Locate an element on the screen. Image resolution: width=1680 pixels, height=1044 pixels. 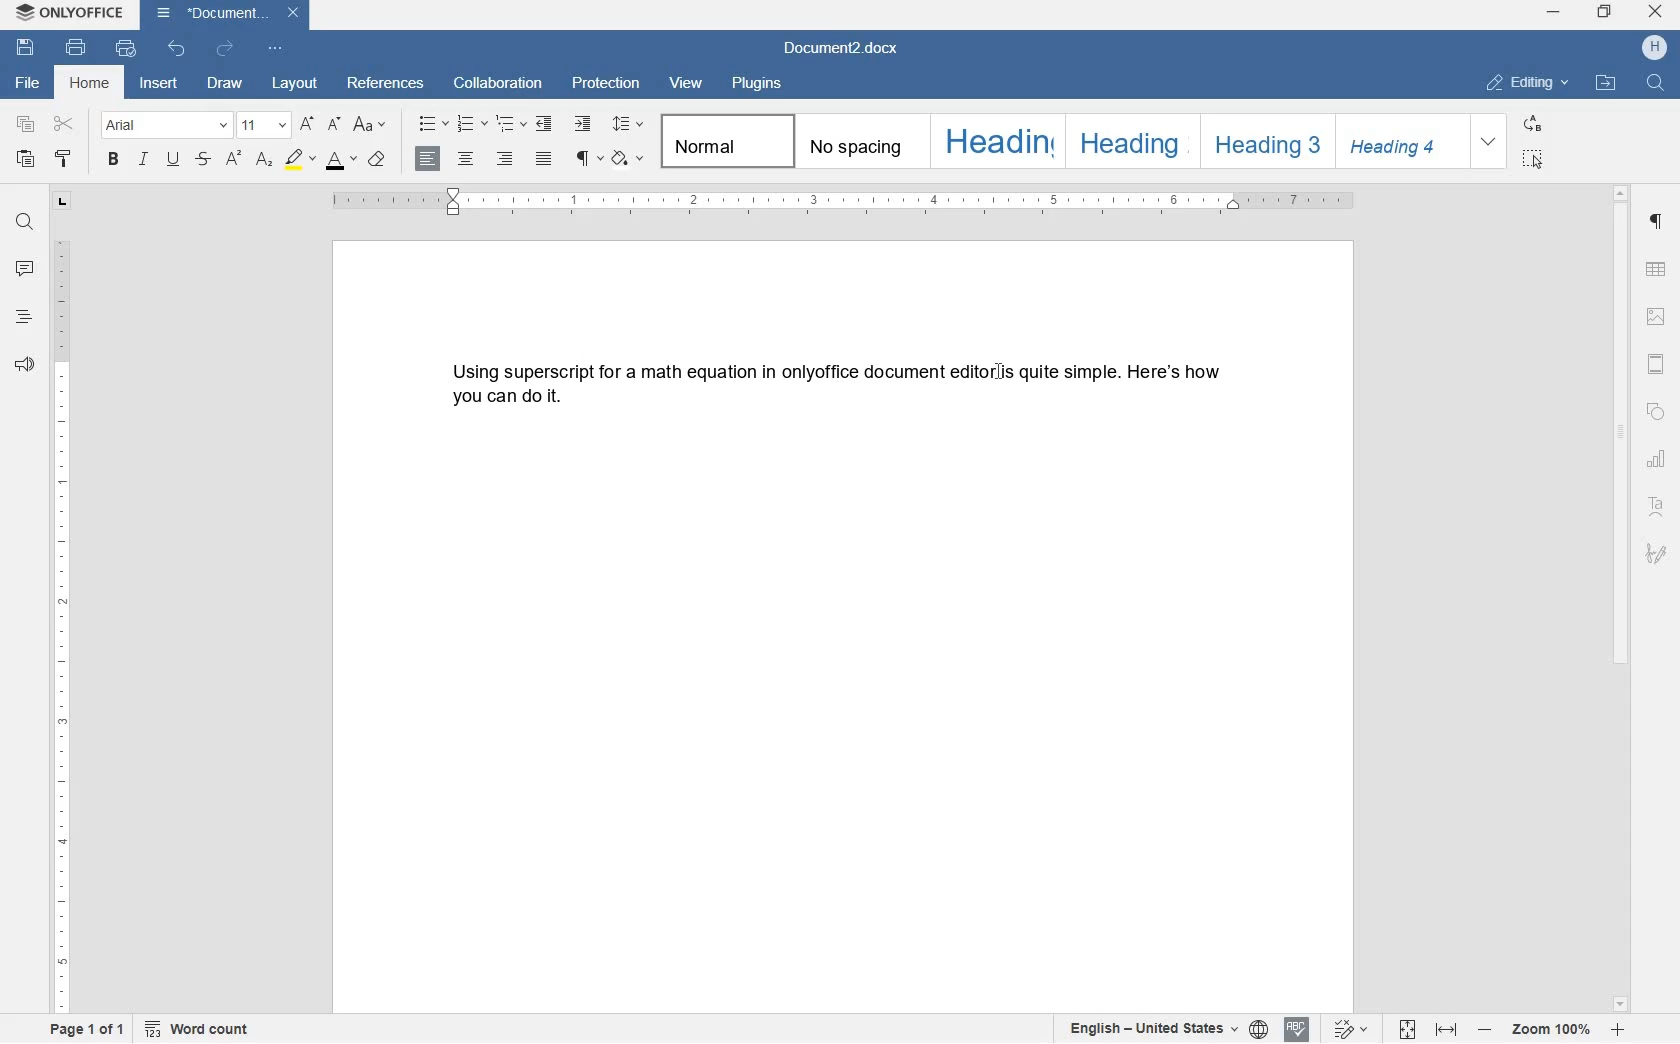
increment font size is located at coordinates (305, 125).